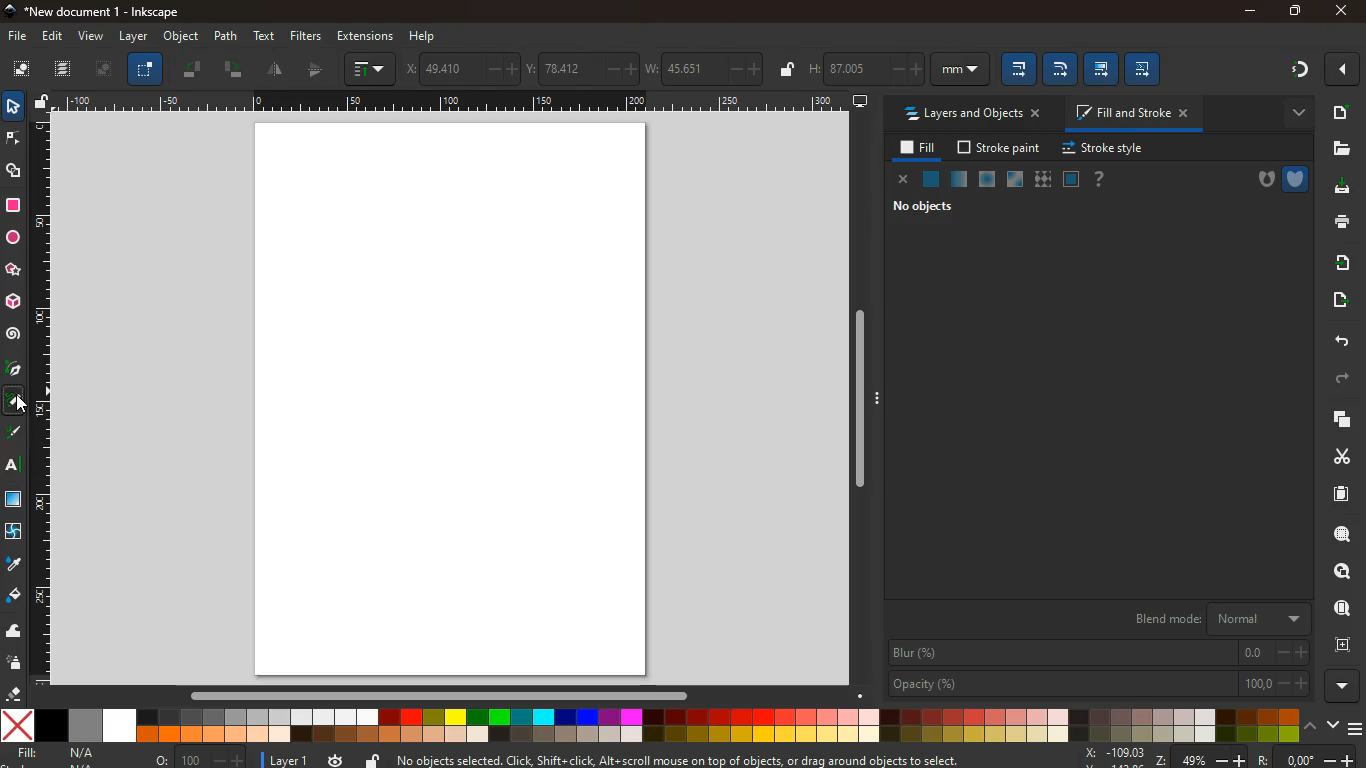  I want to click on window, so click(1016, 180).